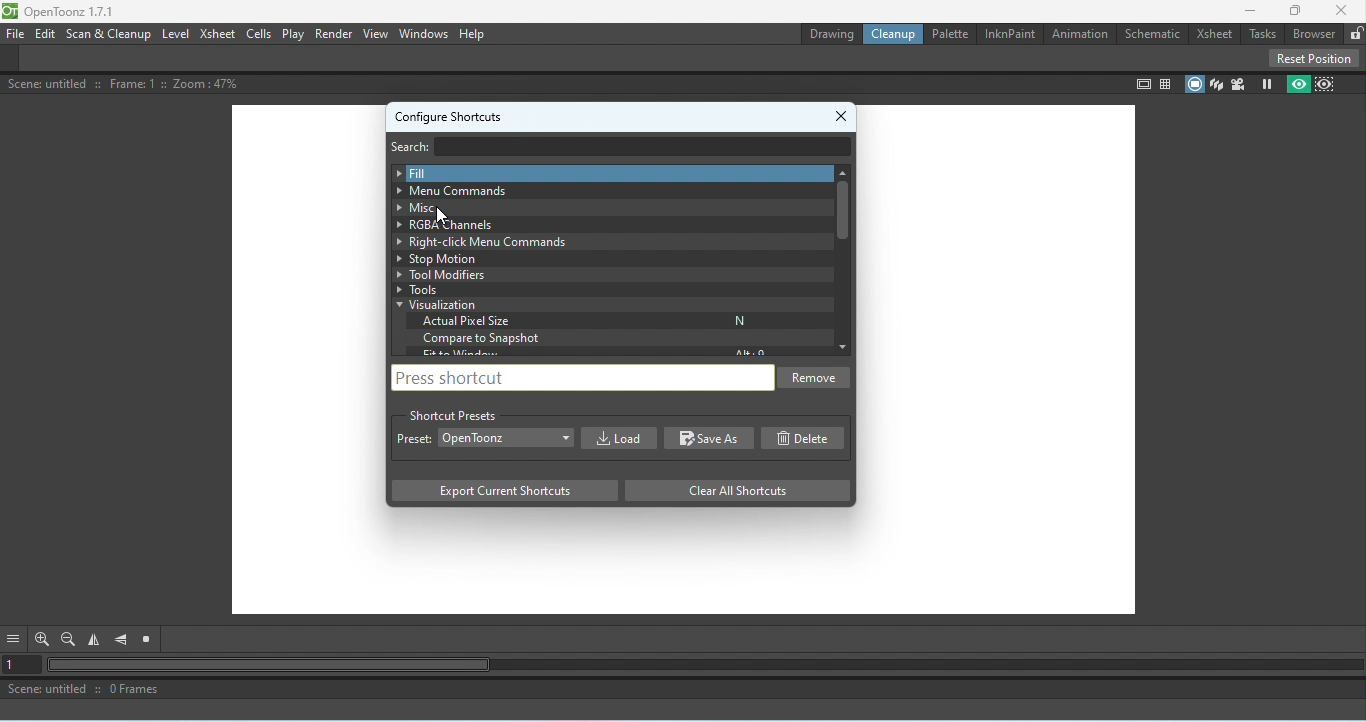 The image size is (1366, 722). Describe the element at coordinates (126, 84) in the screenshot. I see `Scene: untitled :: Frame: 1 :: Zoom :47%` at that location.